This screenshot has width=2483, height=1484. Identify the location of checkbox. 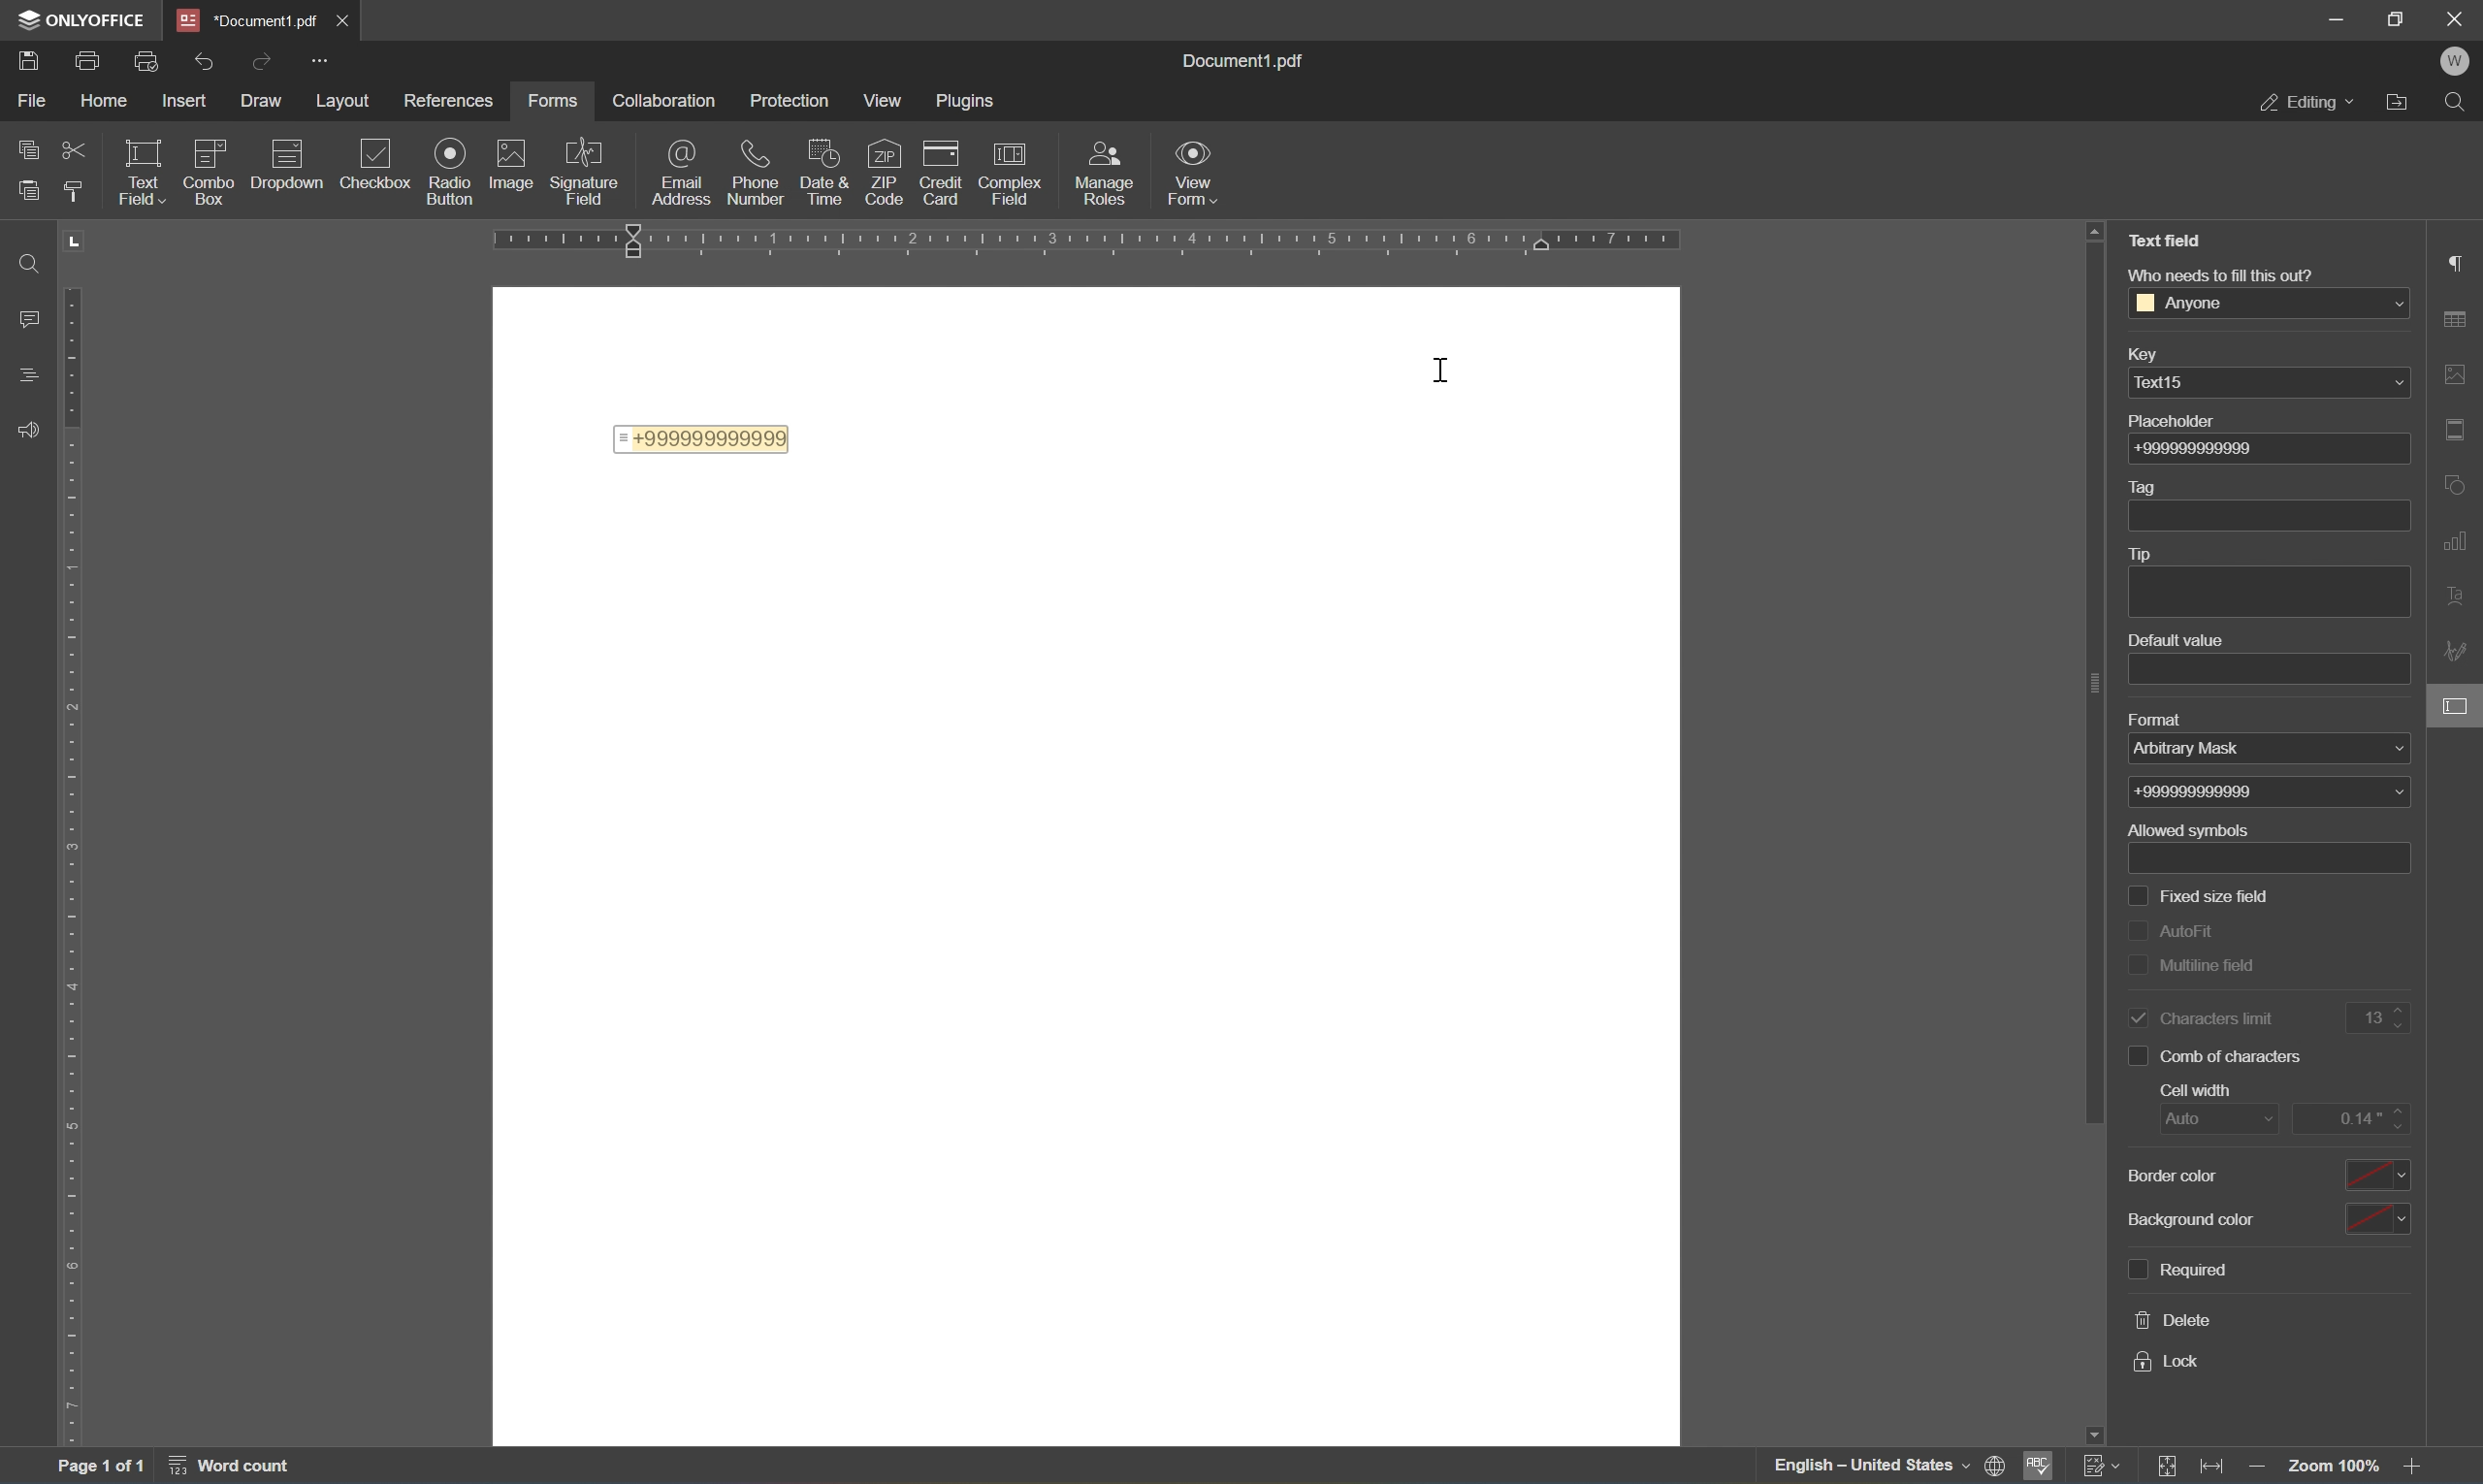
(382, 162).